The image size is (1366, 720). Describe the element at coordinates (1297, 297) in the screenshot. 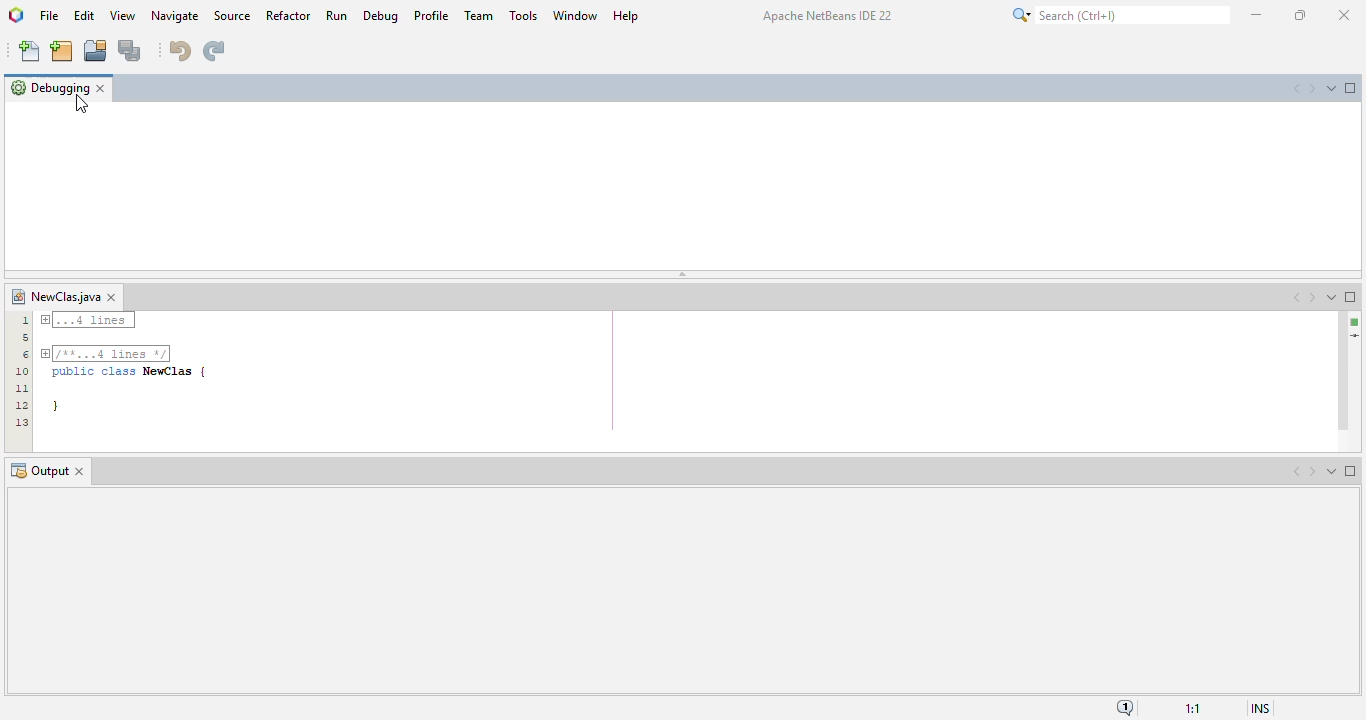

I see `scroll documents left` at that location.